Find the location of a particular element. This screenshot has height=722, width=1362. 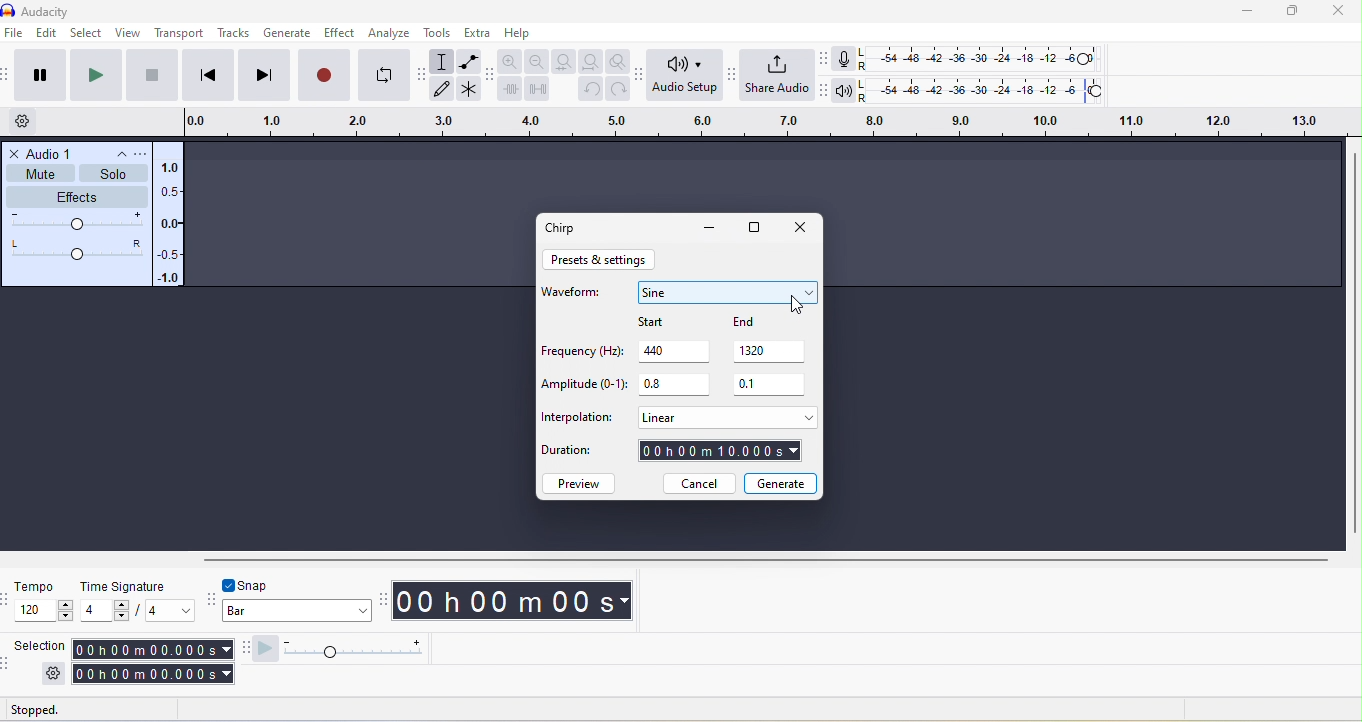

settings is located at coordinates (53, 673).